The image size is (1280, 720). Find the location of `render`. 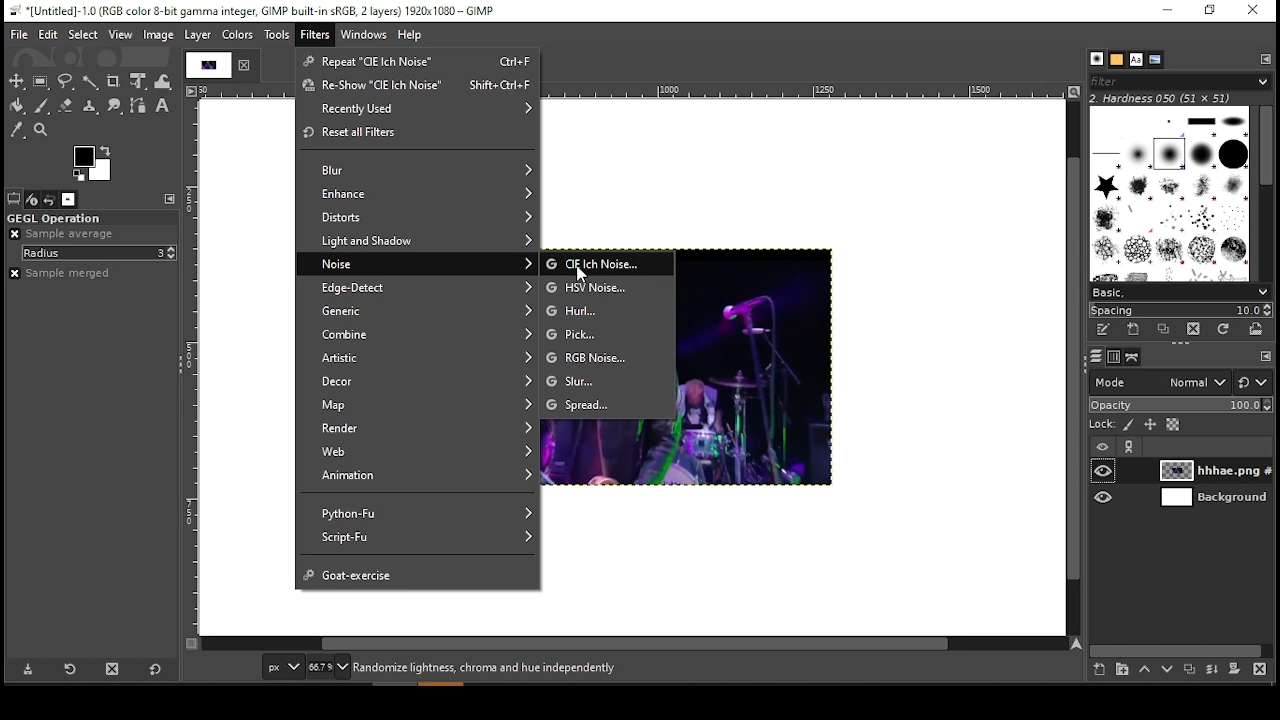

render is located at coordinates (419, 429).